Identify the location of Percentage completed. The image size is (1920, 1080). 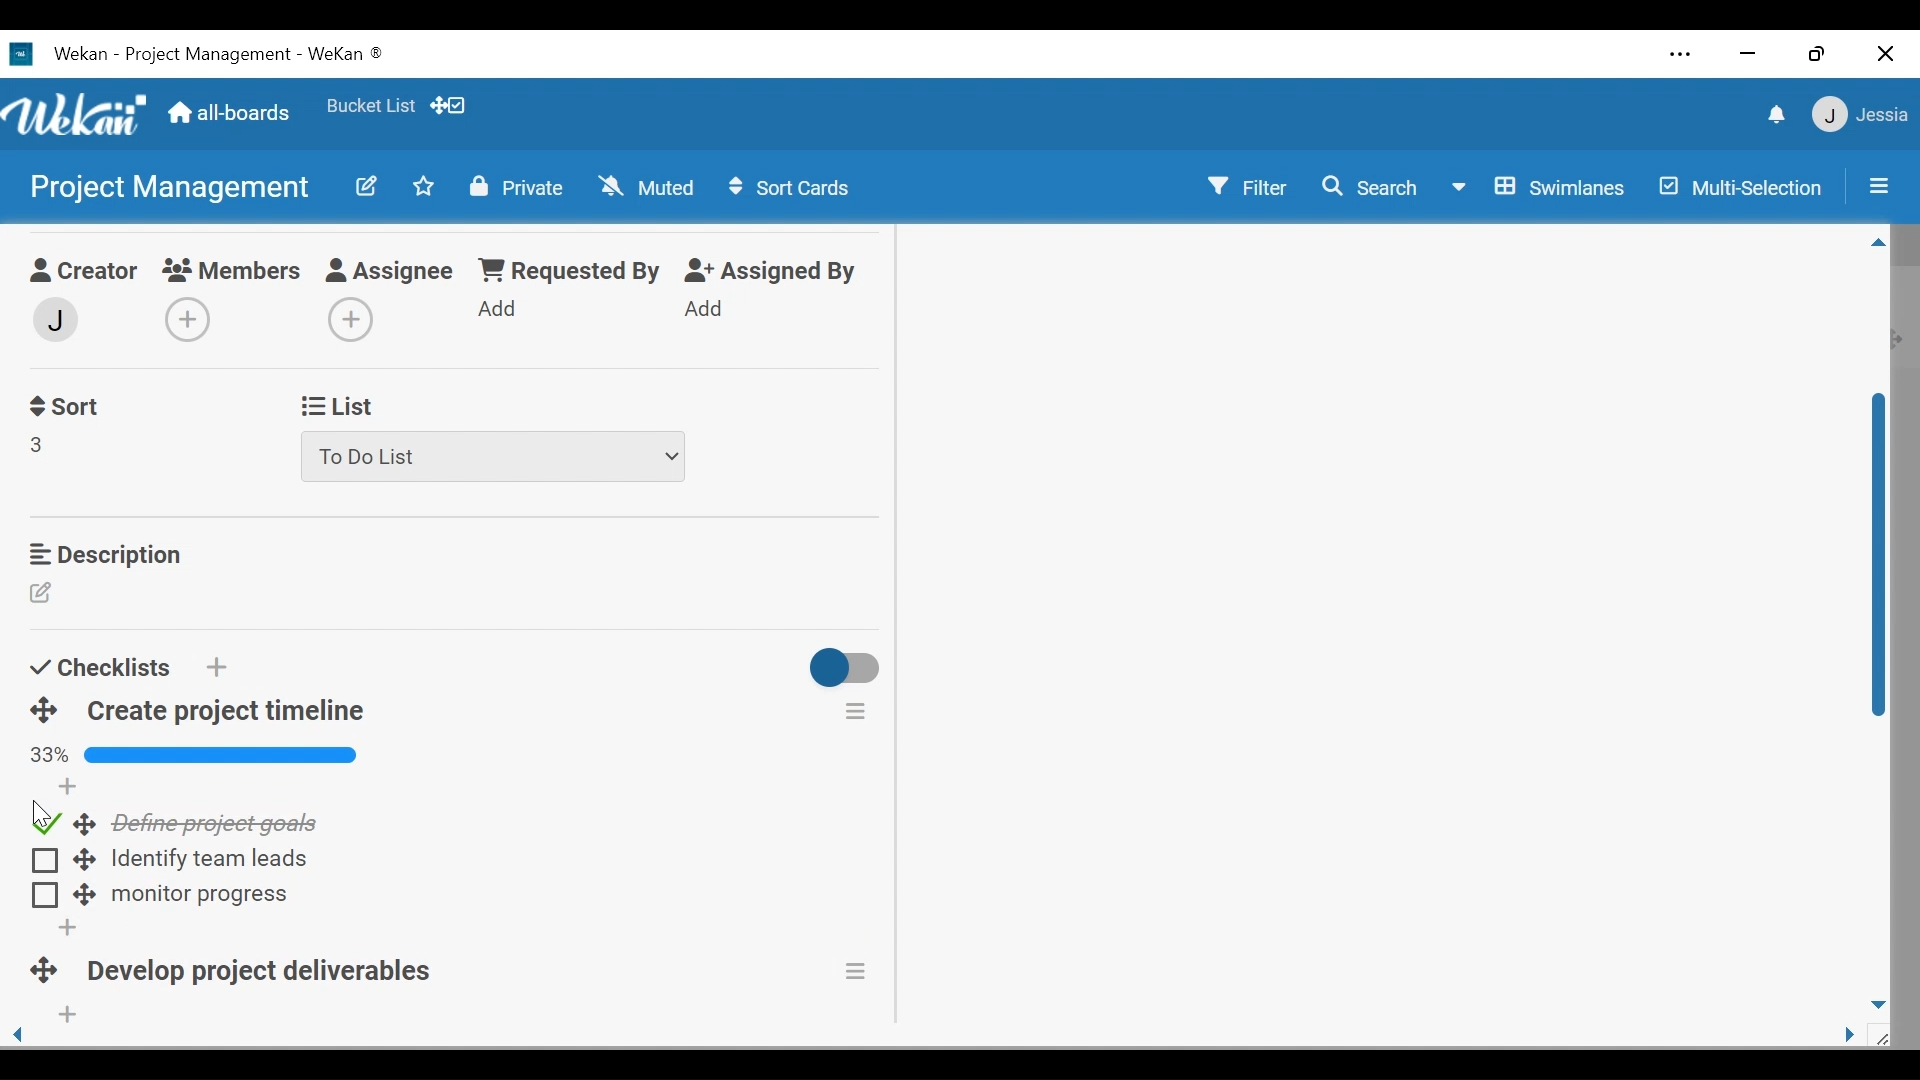
(196, 757).